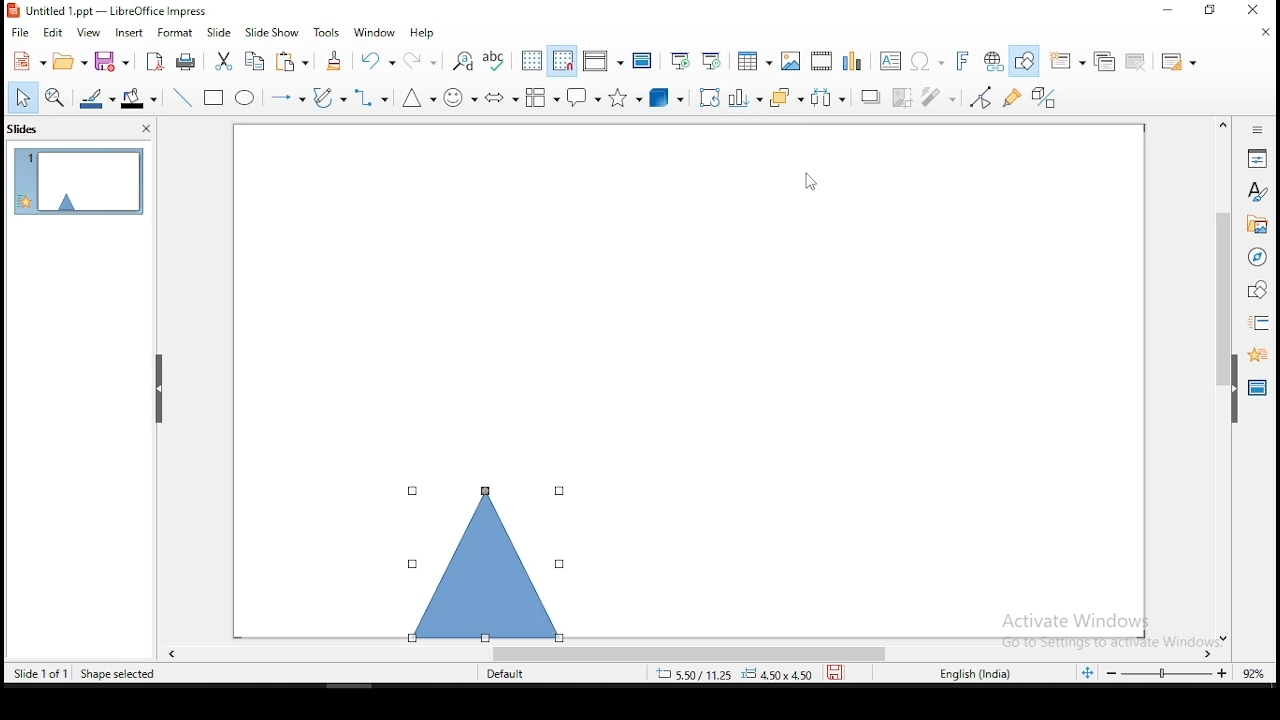 The width and height of the screenshot is (1280, 720). I want to click on ellipse, so click(247, 99).